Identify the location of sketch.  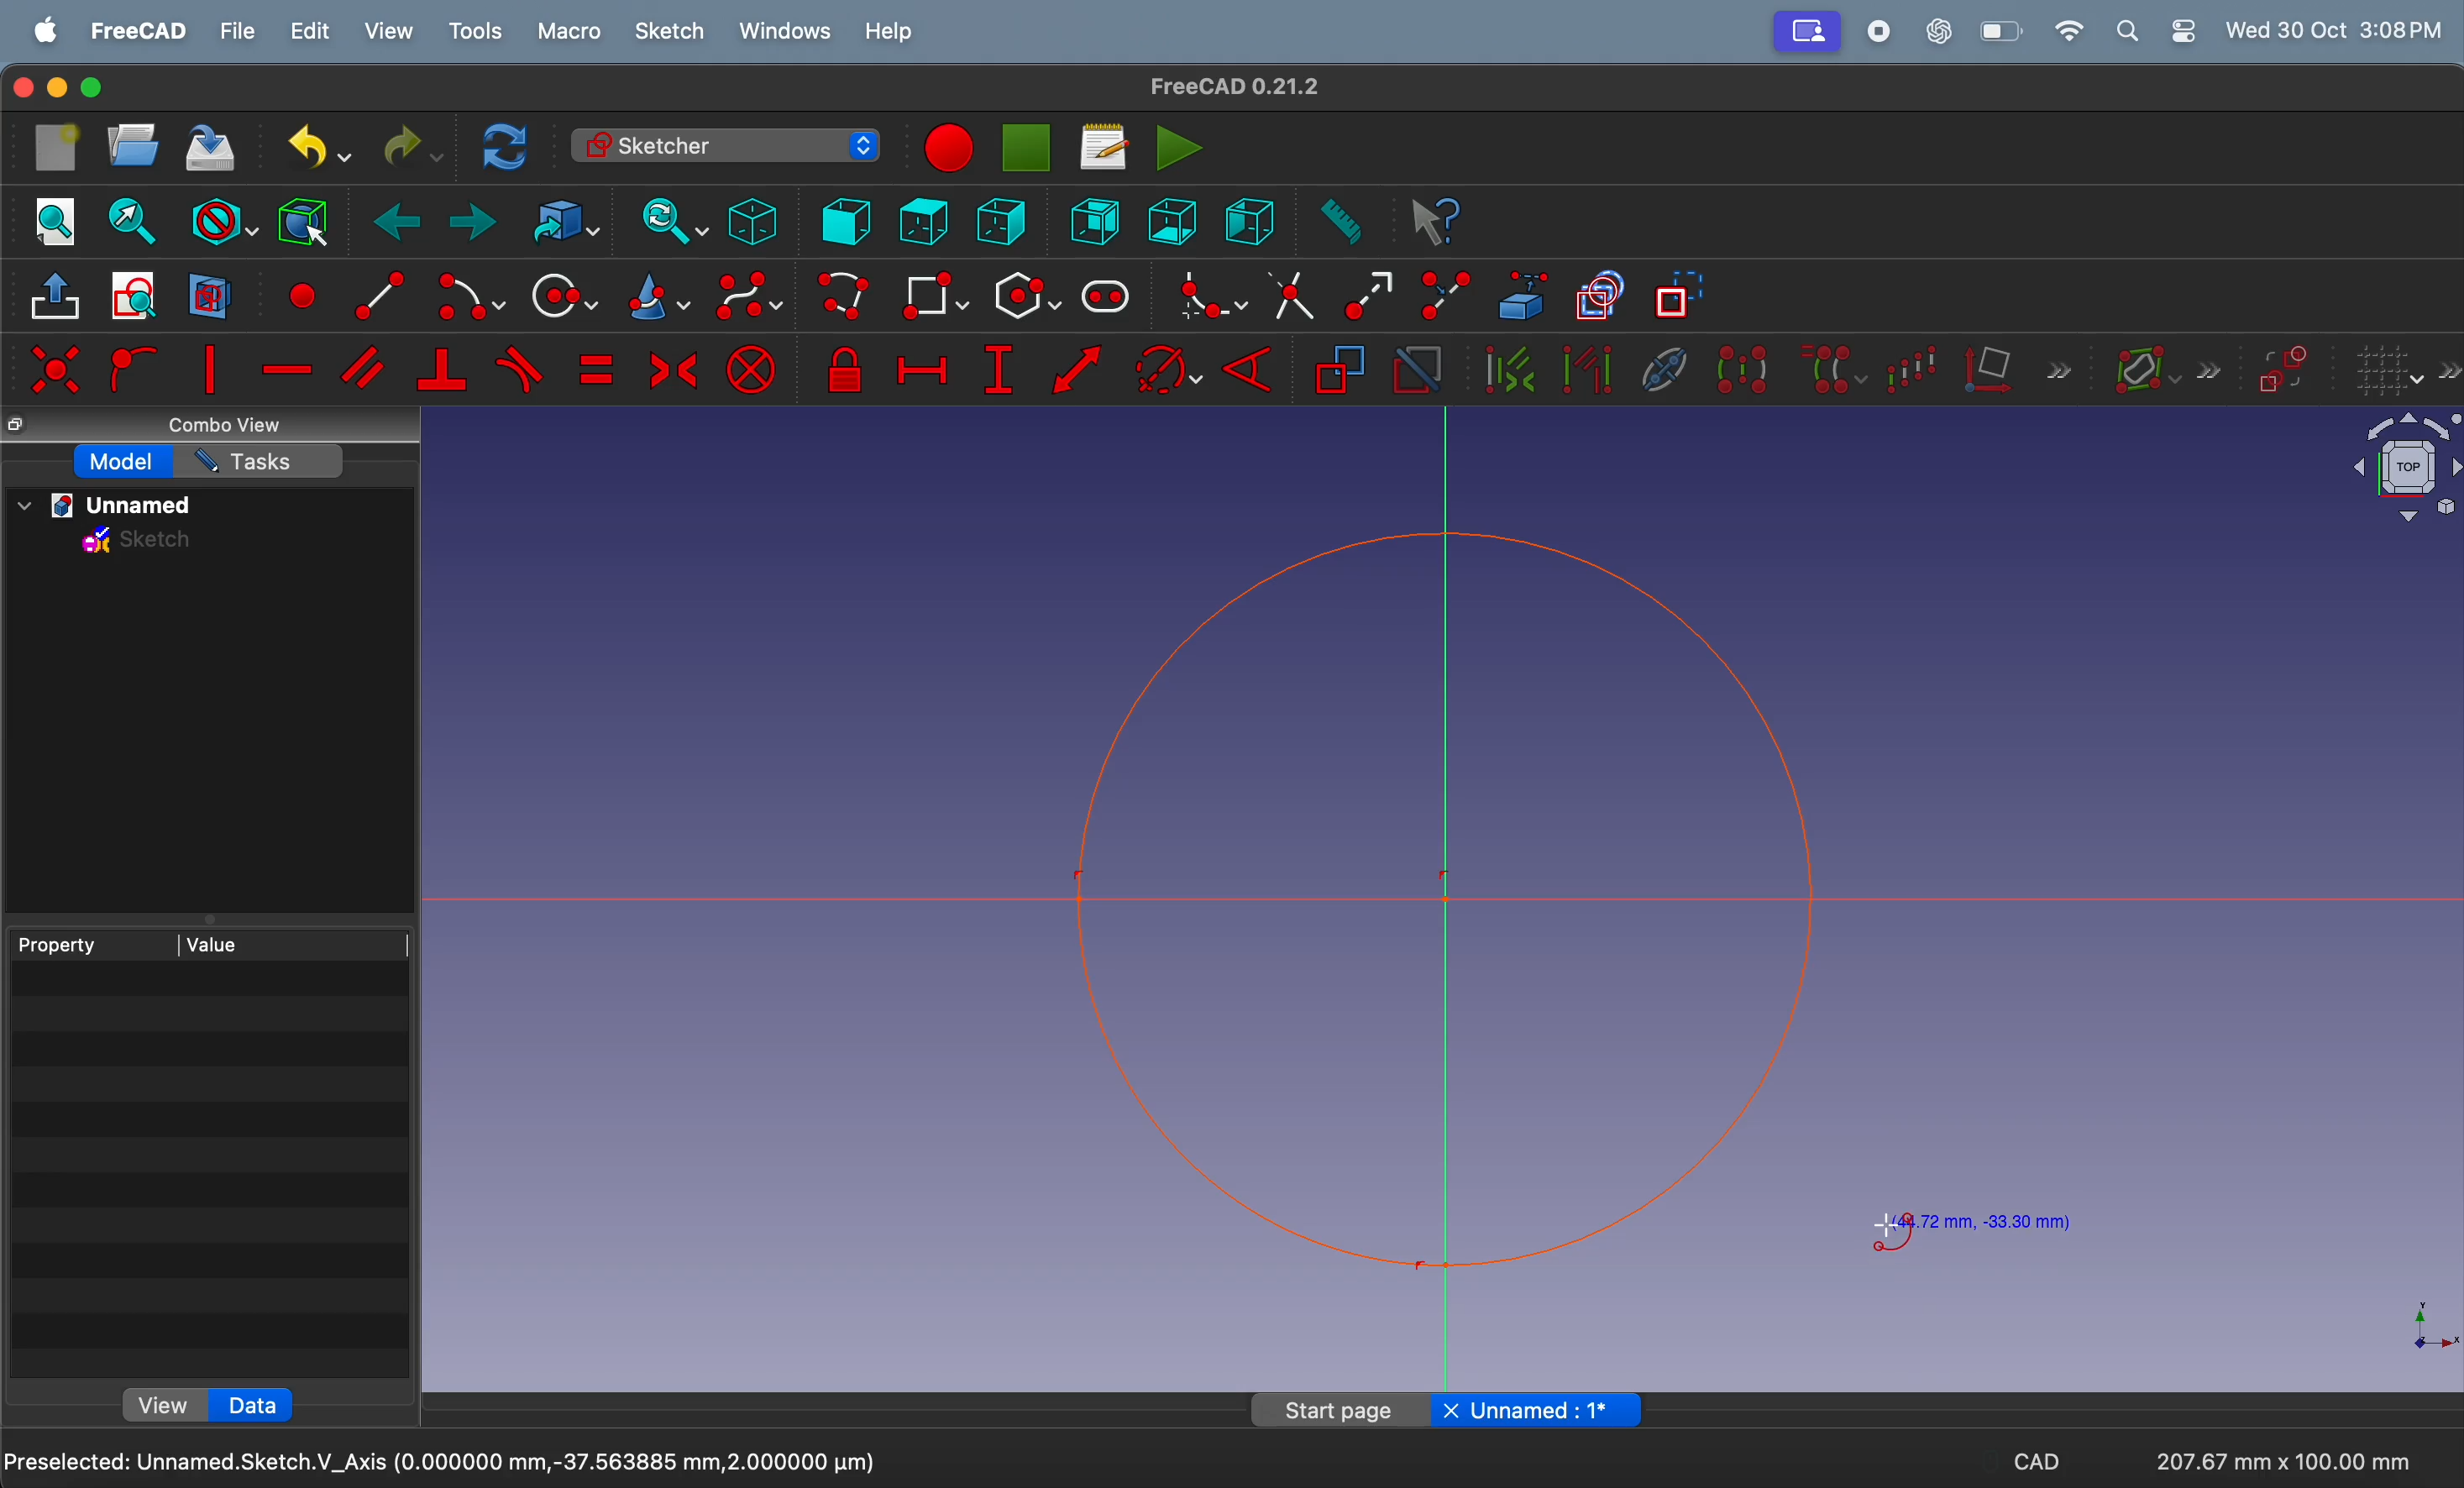
(670, 31).